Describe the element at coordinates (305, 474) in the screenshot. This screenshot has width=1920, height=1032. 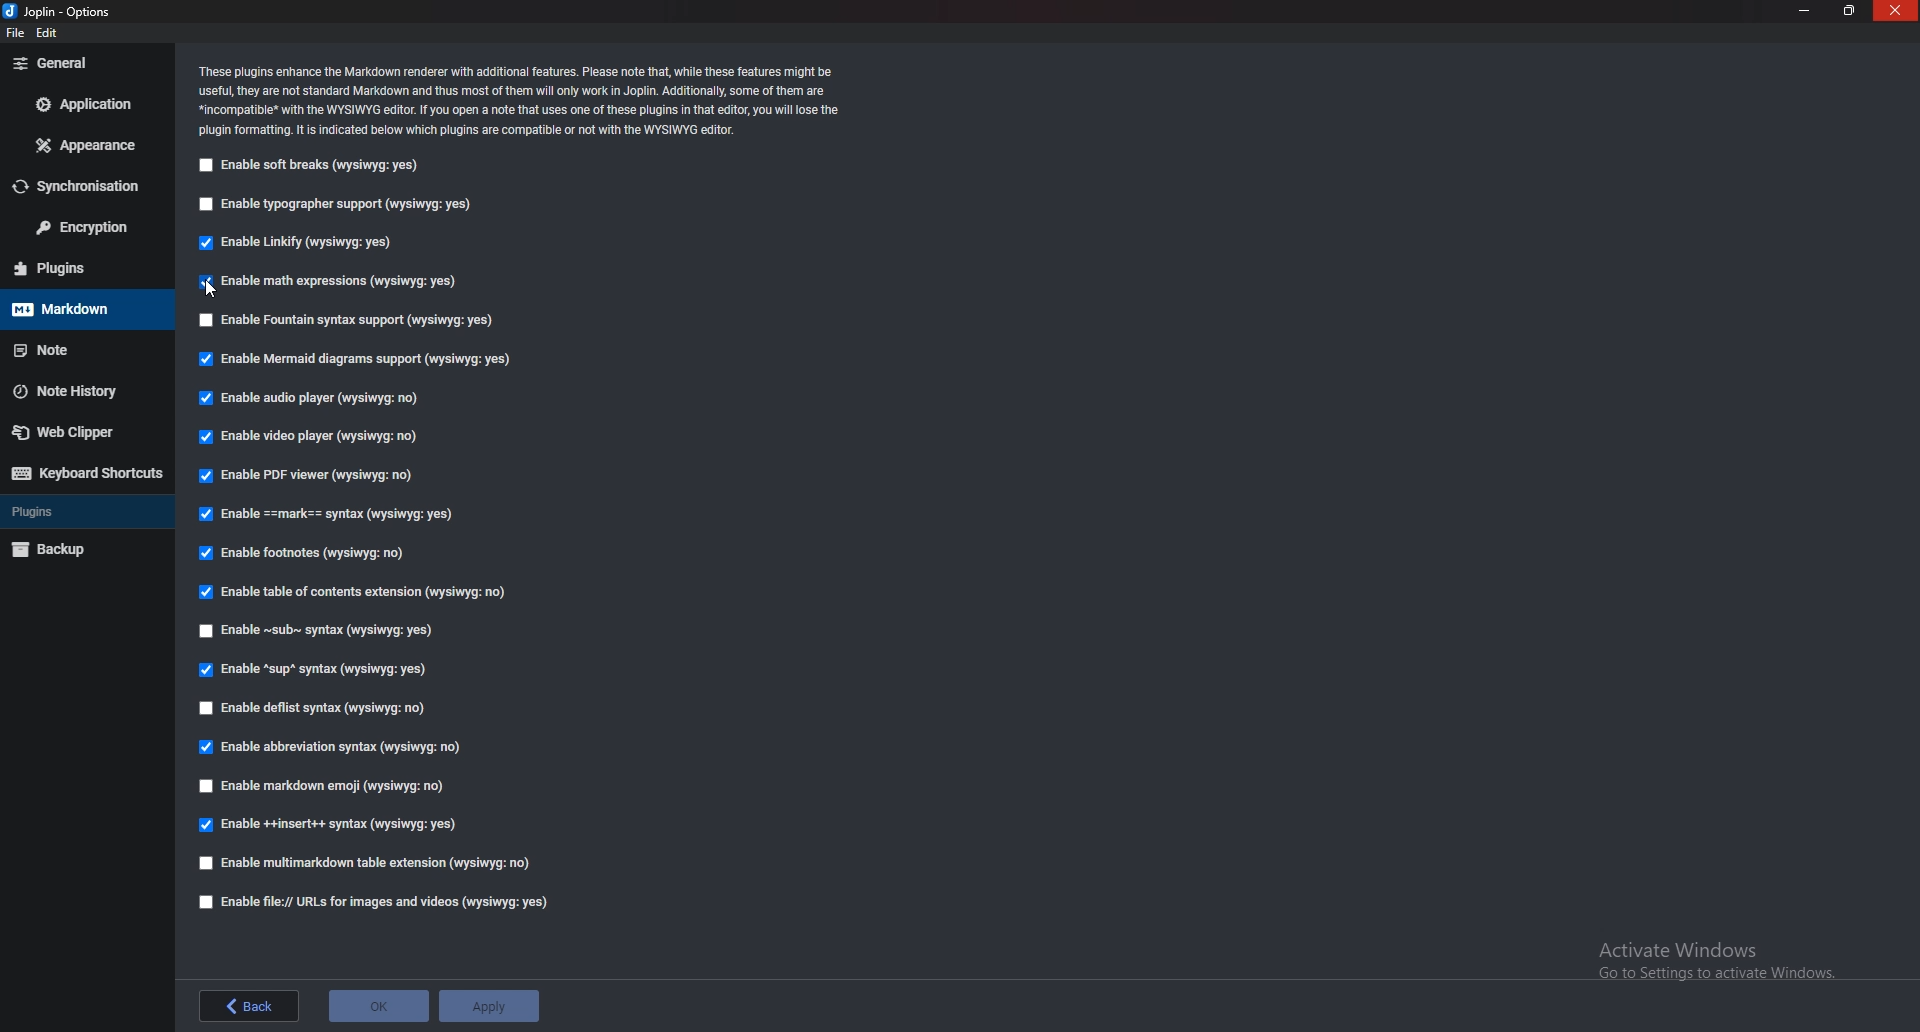
I see `Enable P D F viewer` at that location.